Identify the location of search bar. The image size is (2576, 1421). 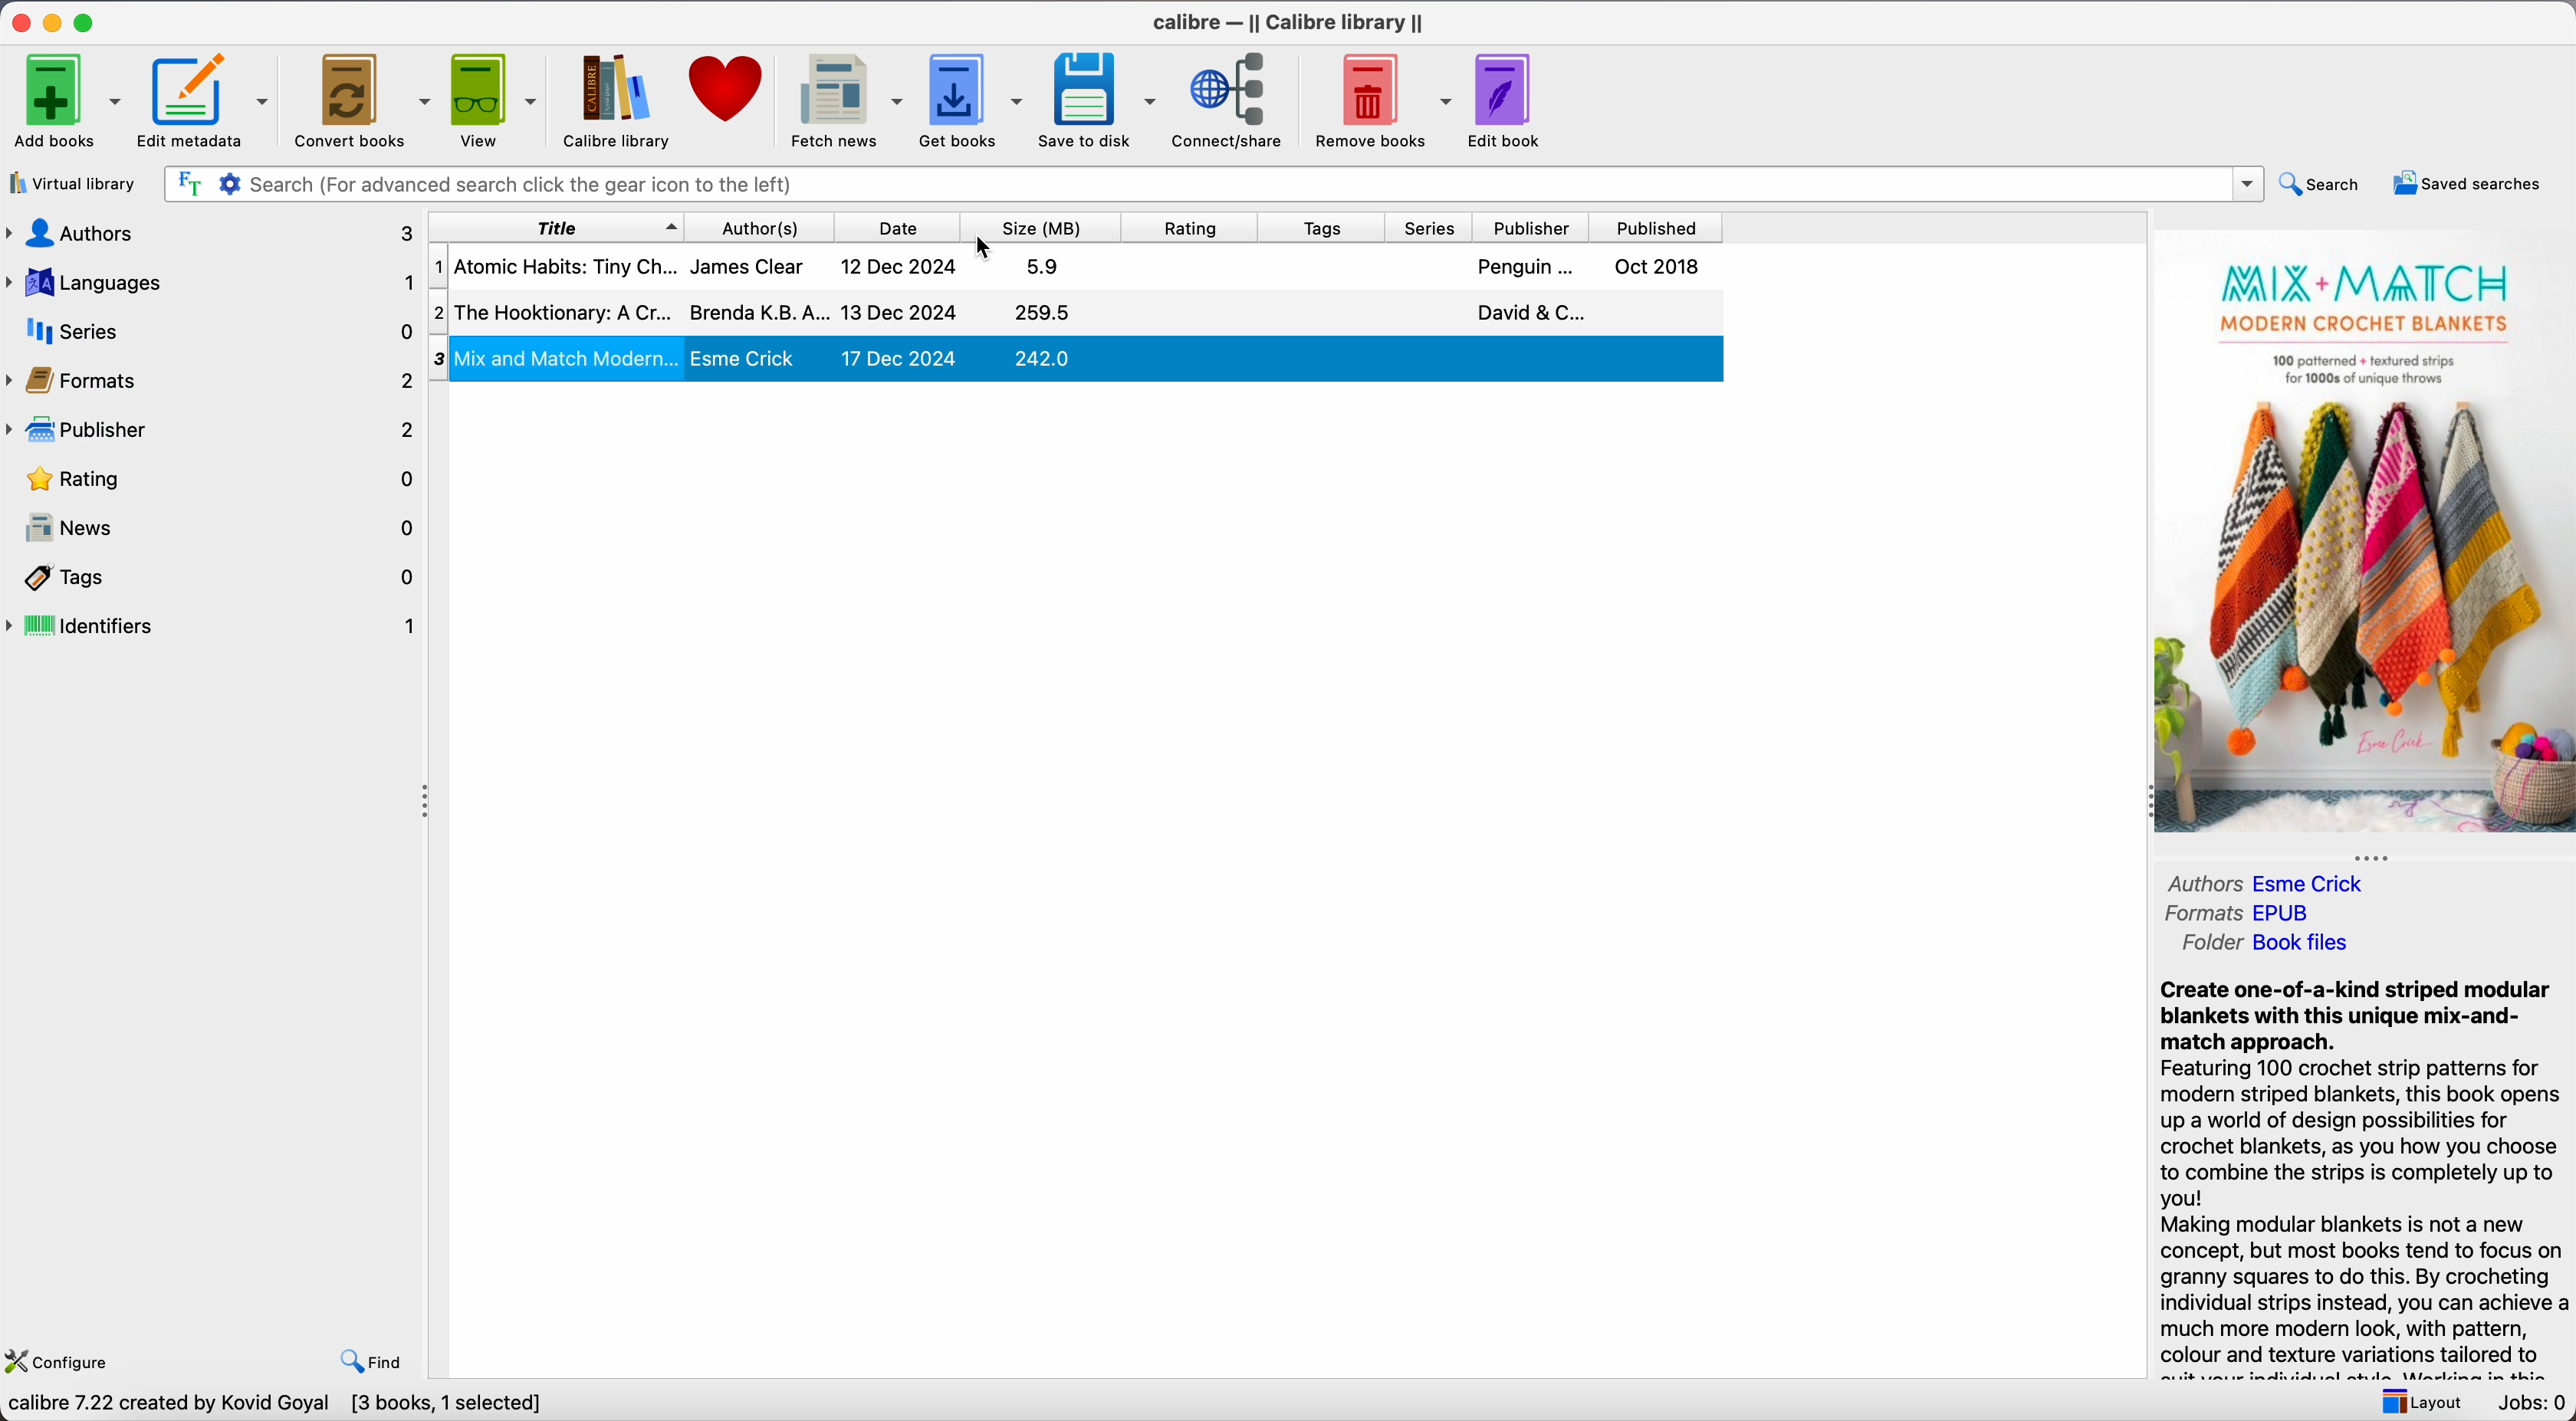
(1211, 184).